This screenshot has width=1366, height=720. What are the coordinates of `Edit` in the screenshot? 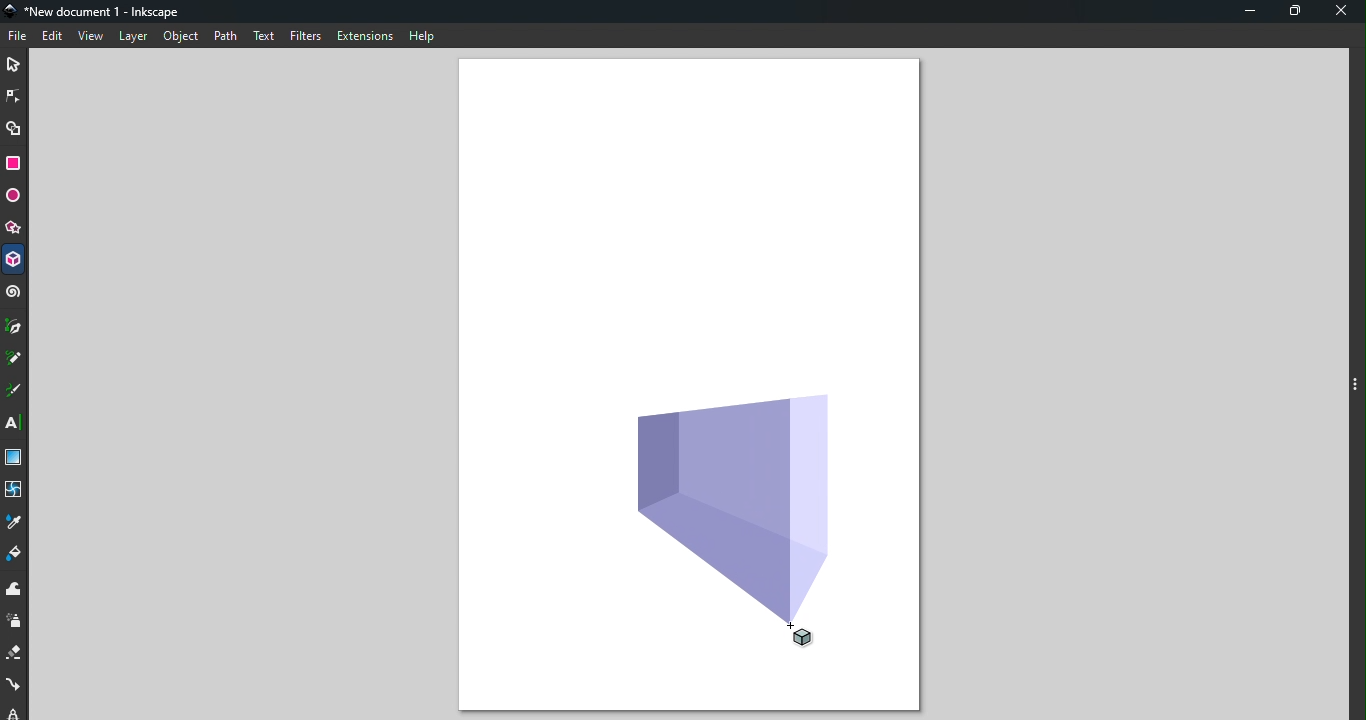 It's located at (51, 37).